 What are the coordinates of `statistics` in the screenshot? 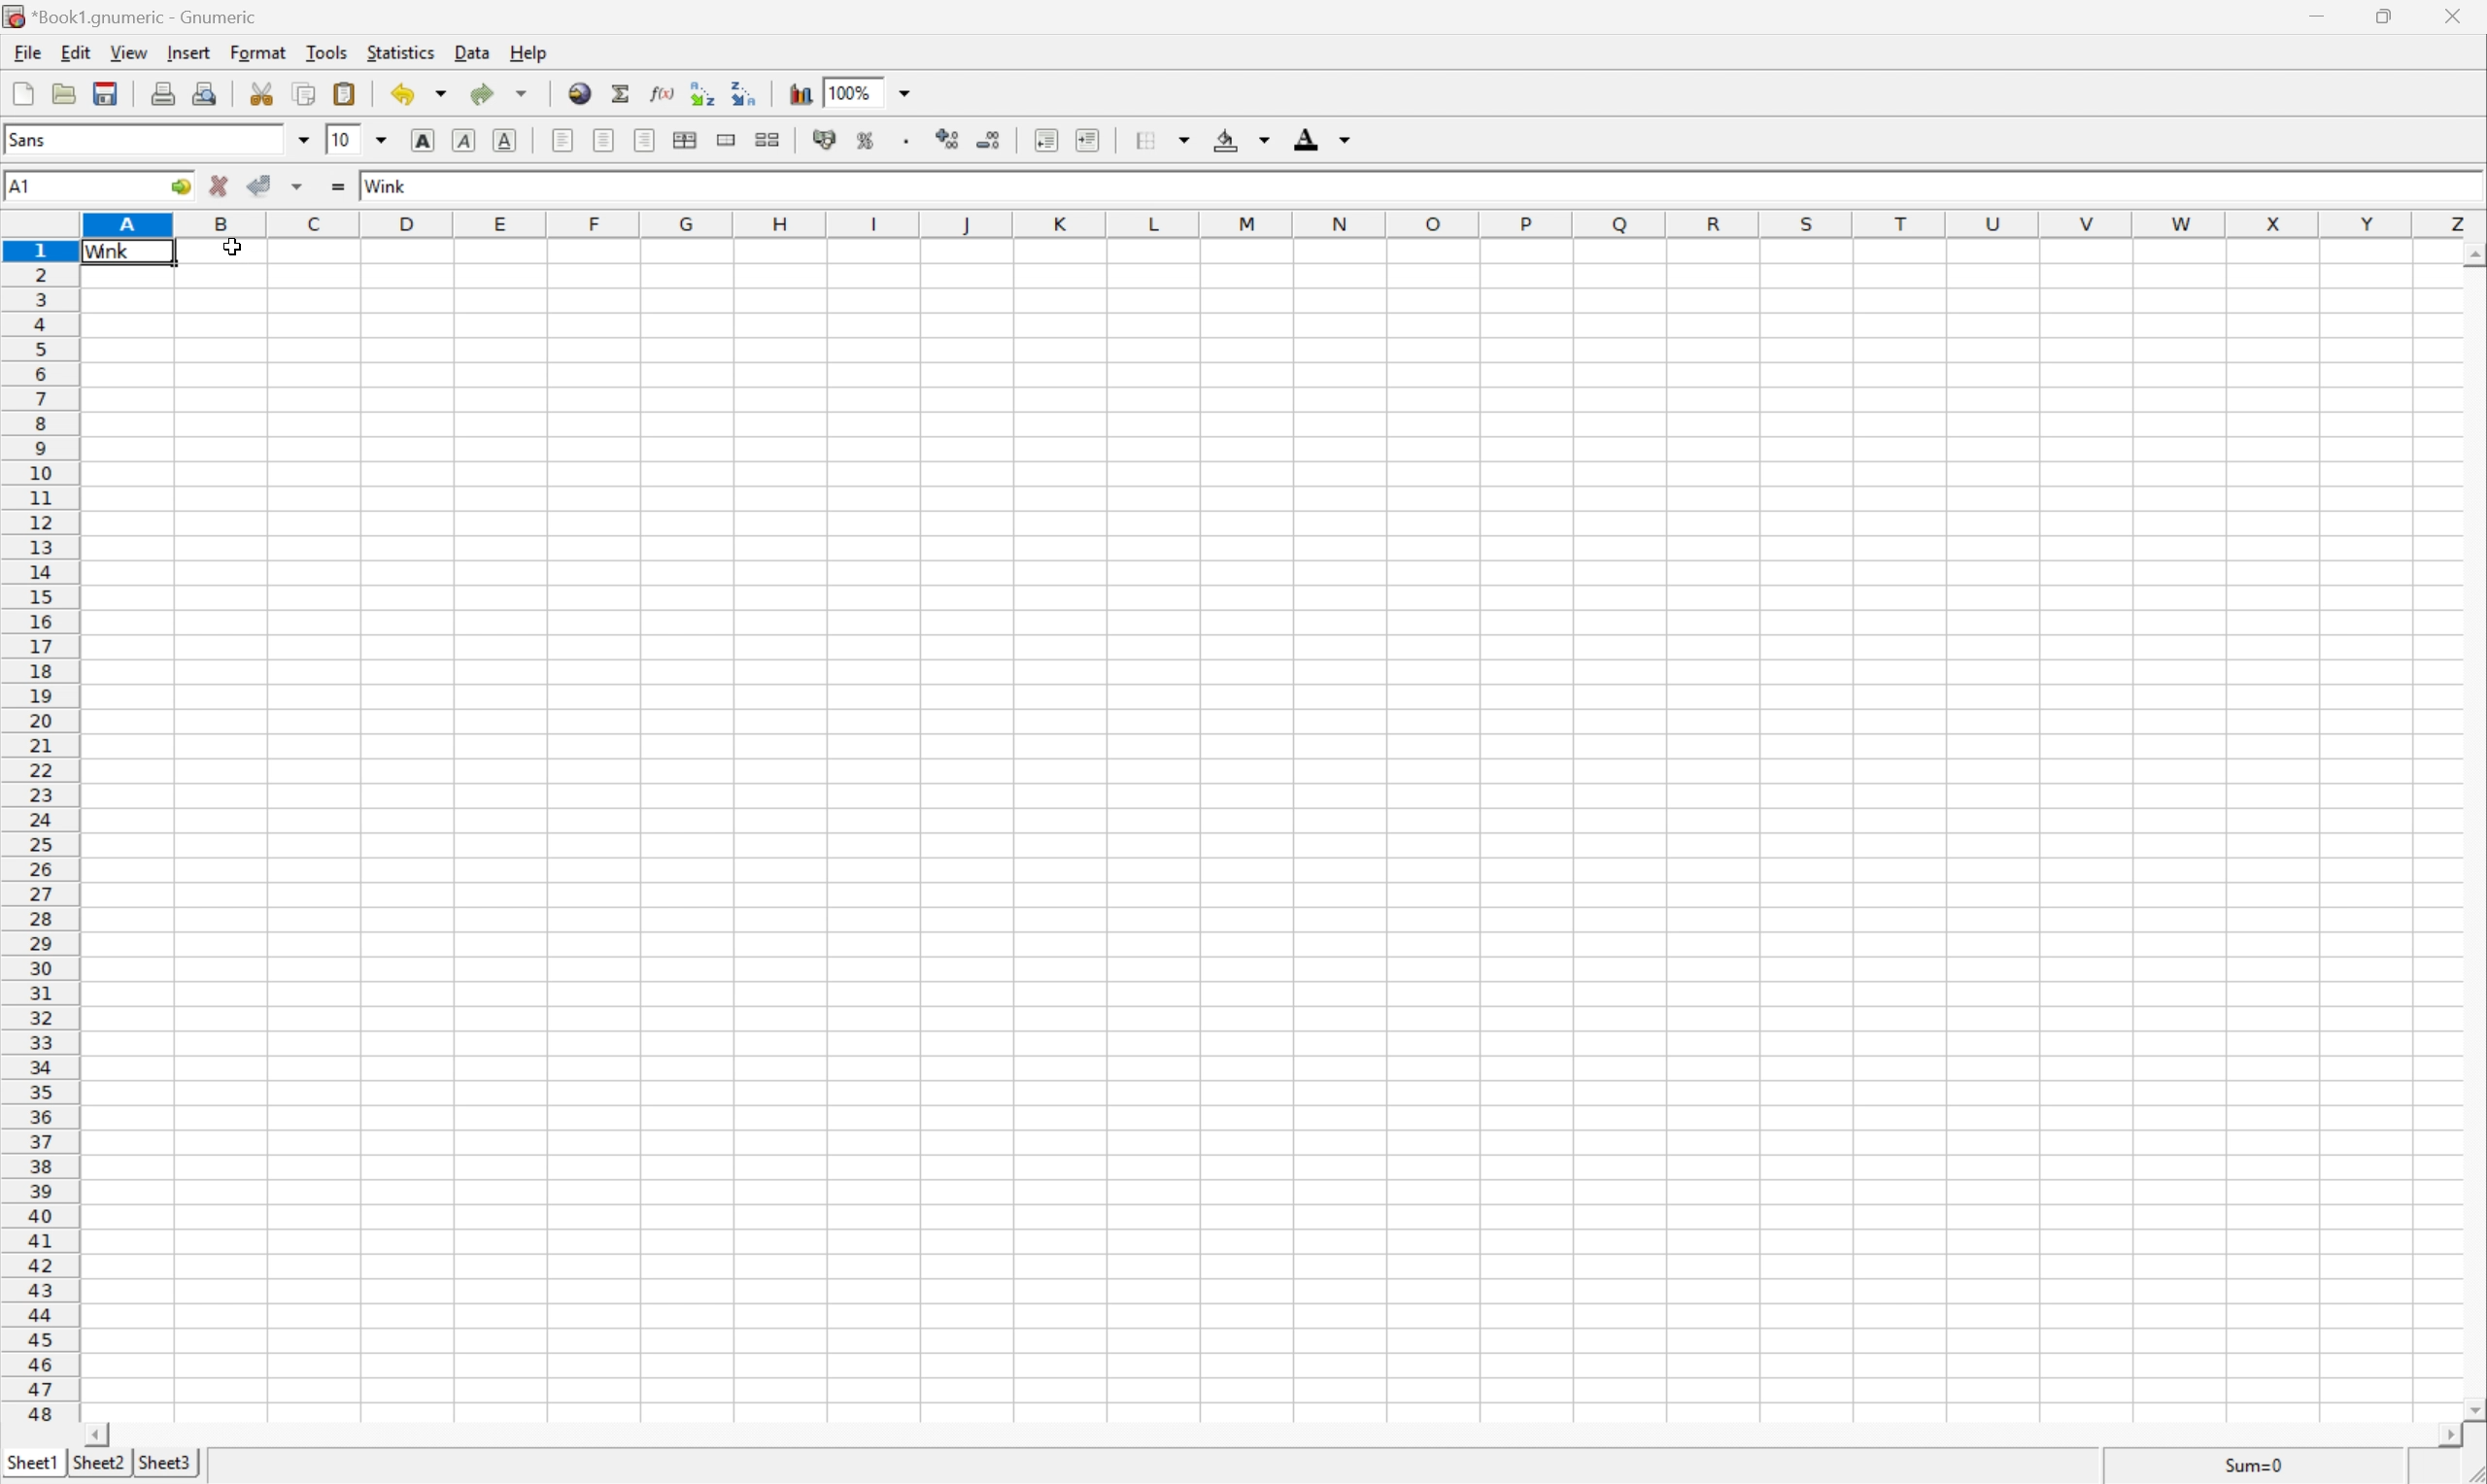 It's located at (397, 55).